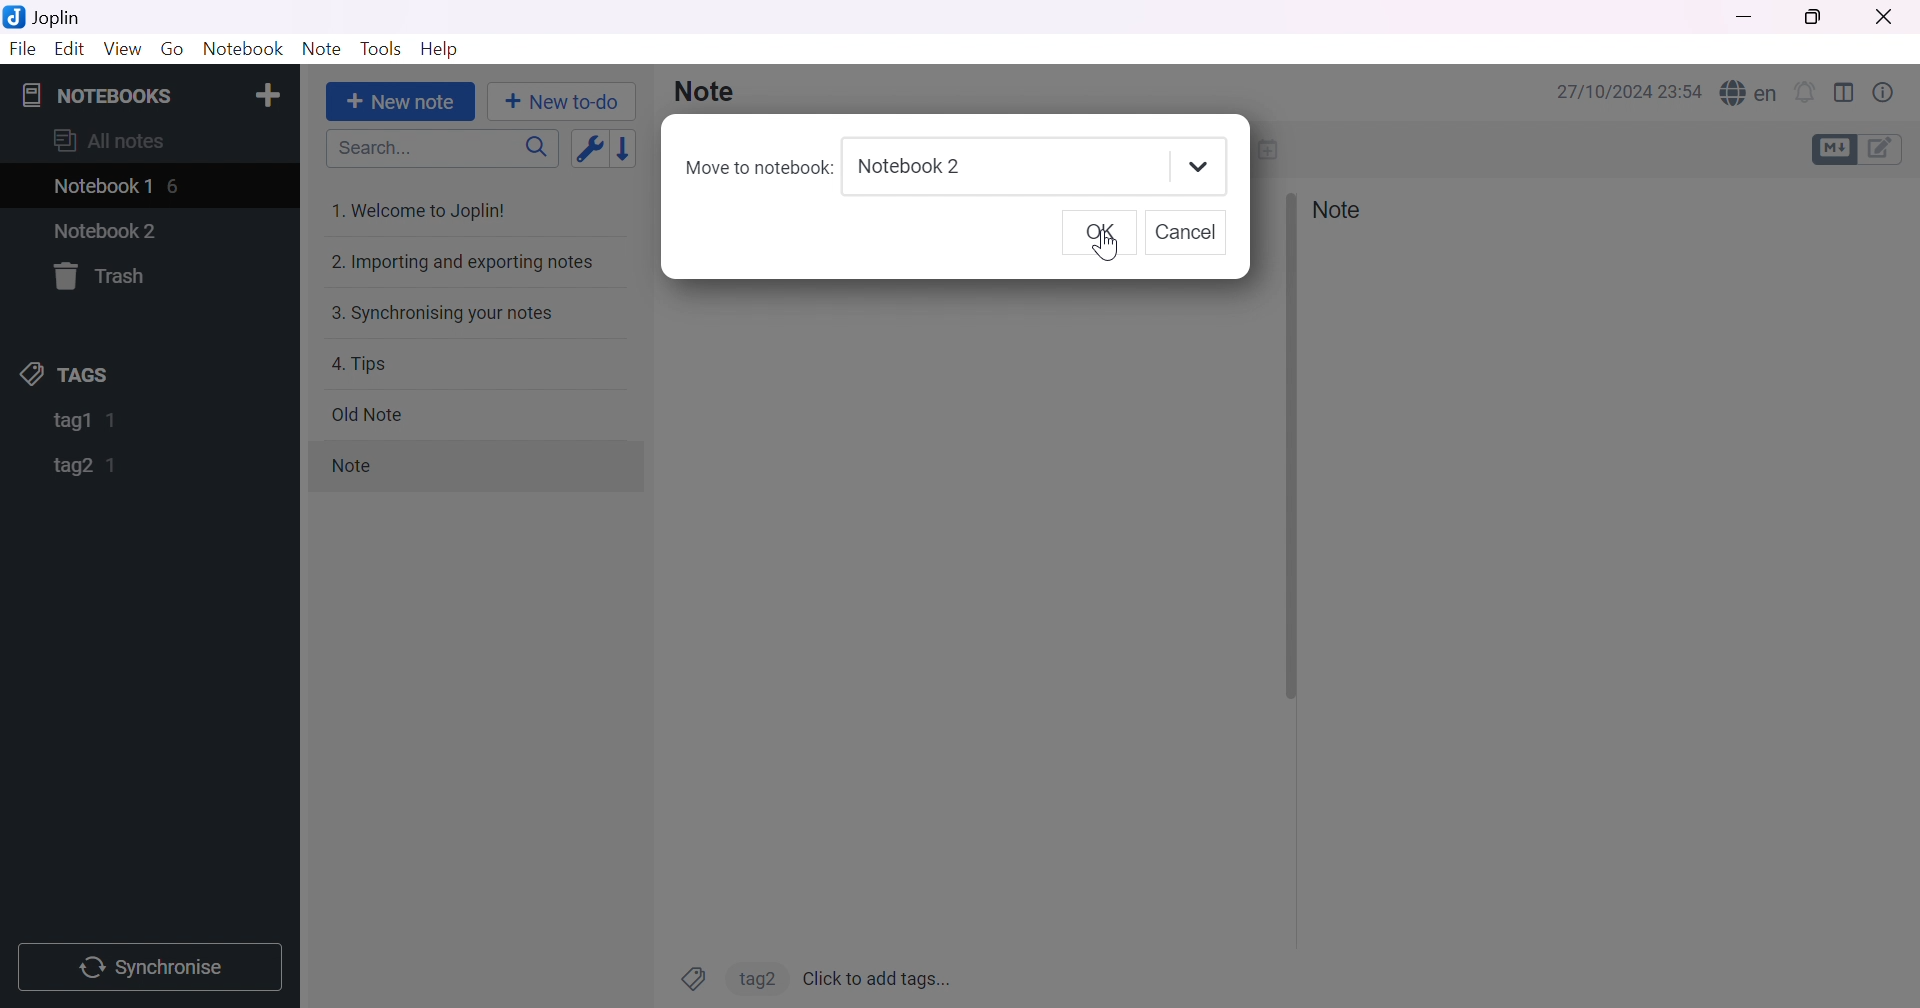 The width and height of the screenshot is (1920, 1008). What do you see at coordinates (115, 420) in the screenshot?
I see `1` at bounding box center [115, 420].